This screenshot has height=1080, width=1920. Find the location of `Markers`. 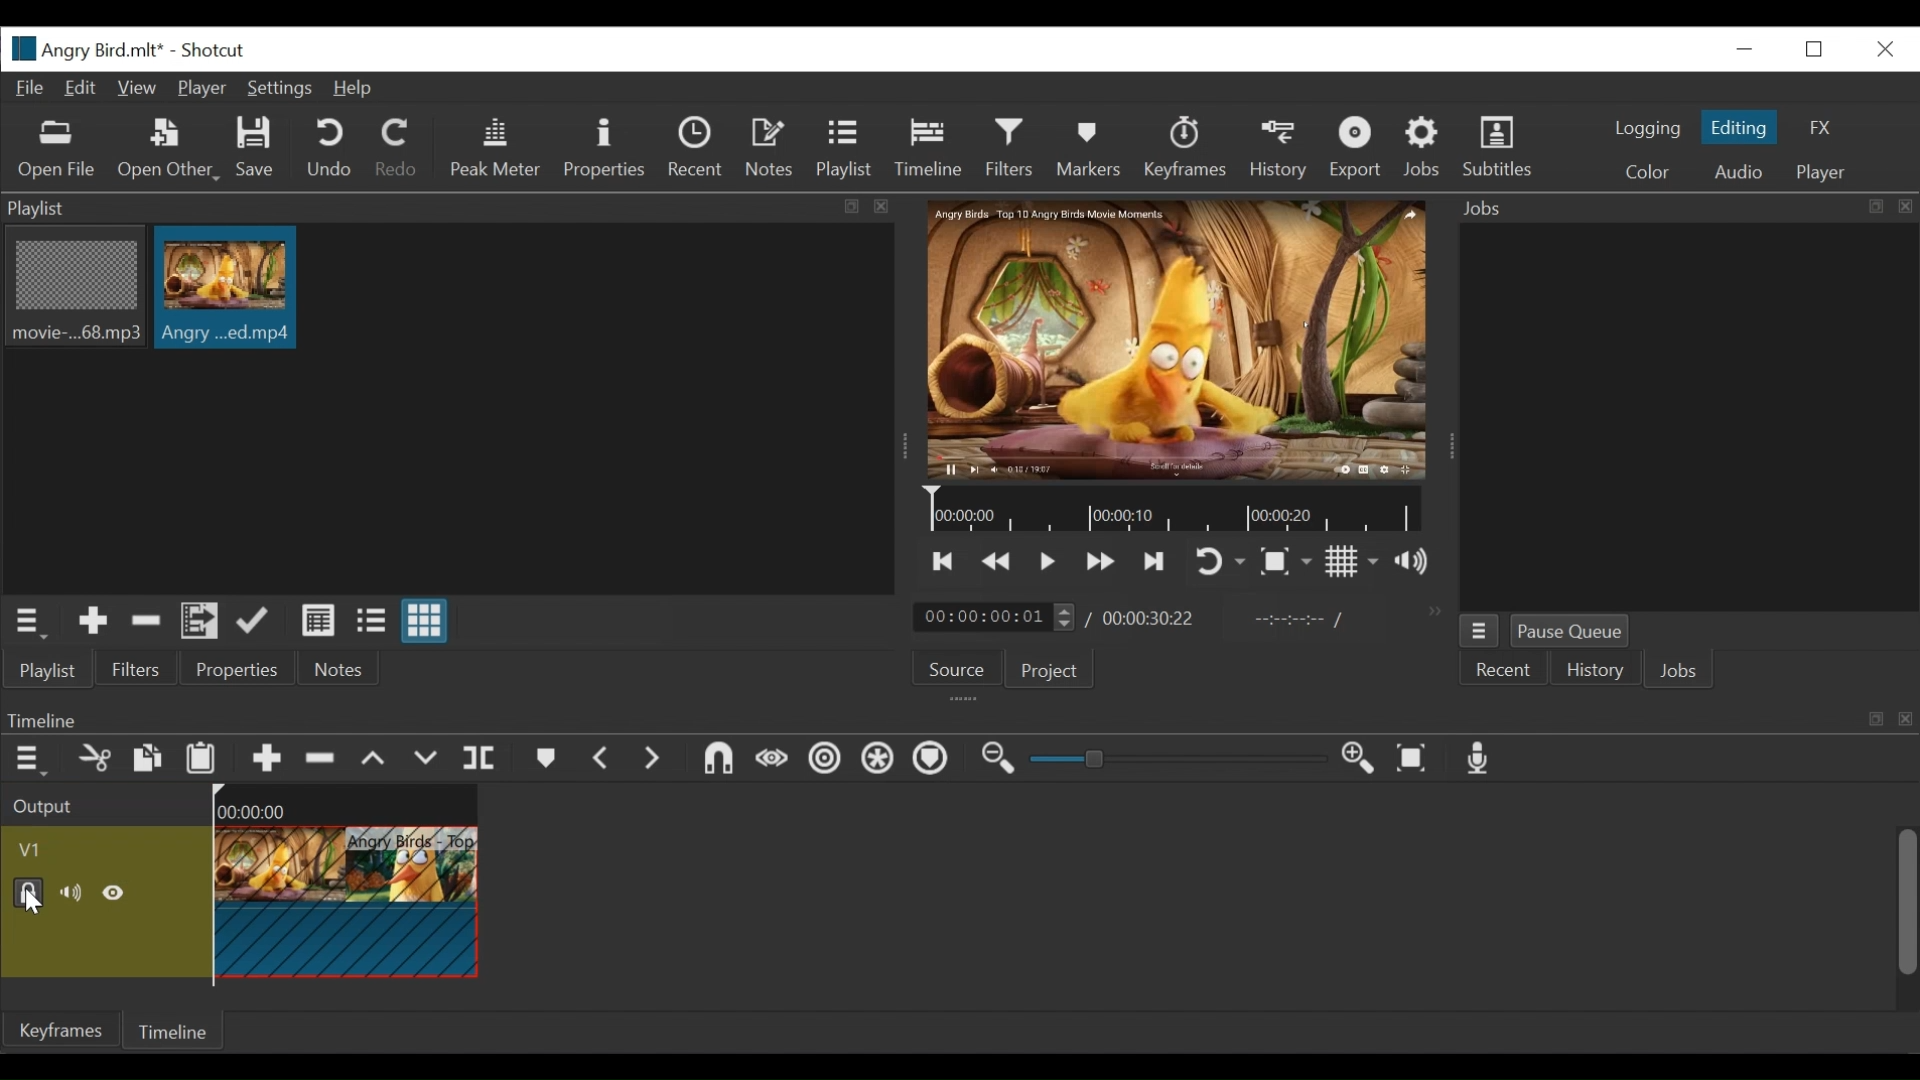

Markers is located at coordinates (1085, 149).